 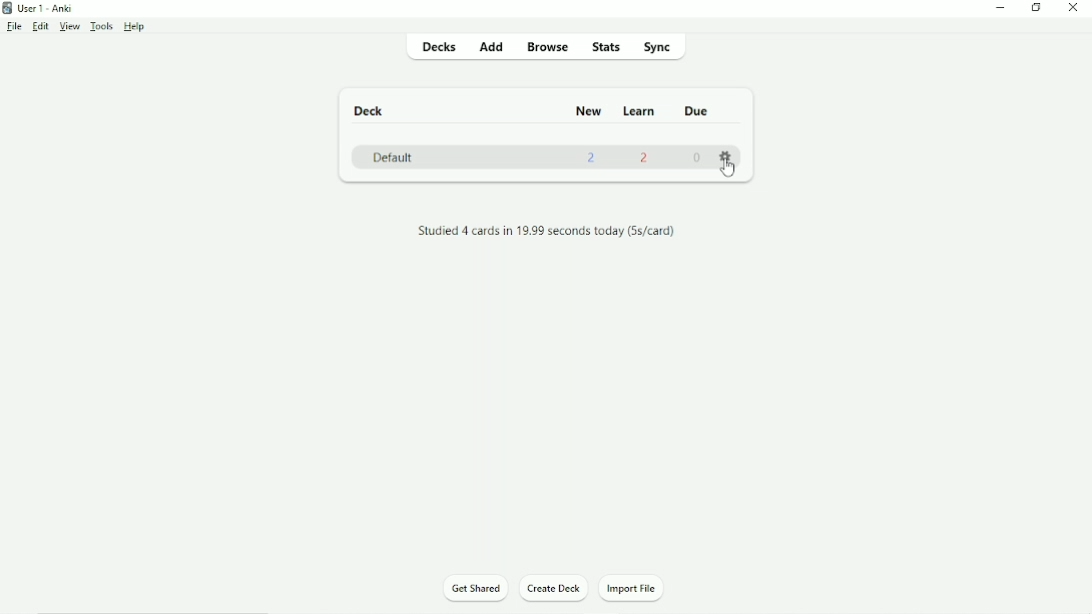 I want to click on Edit, so click(x=41, y=26).